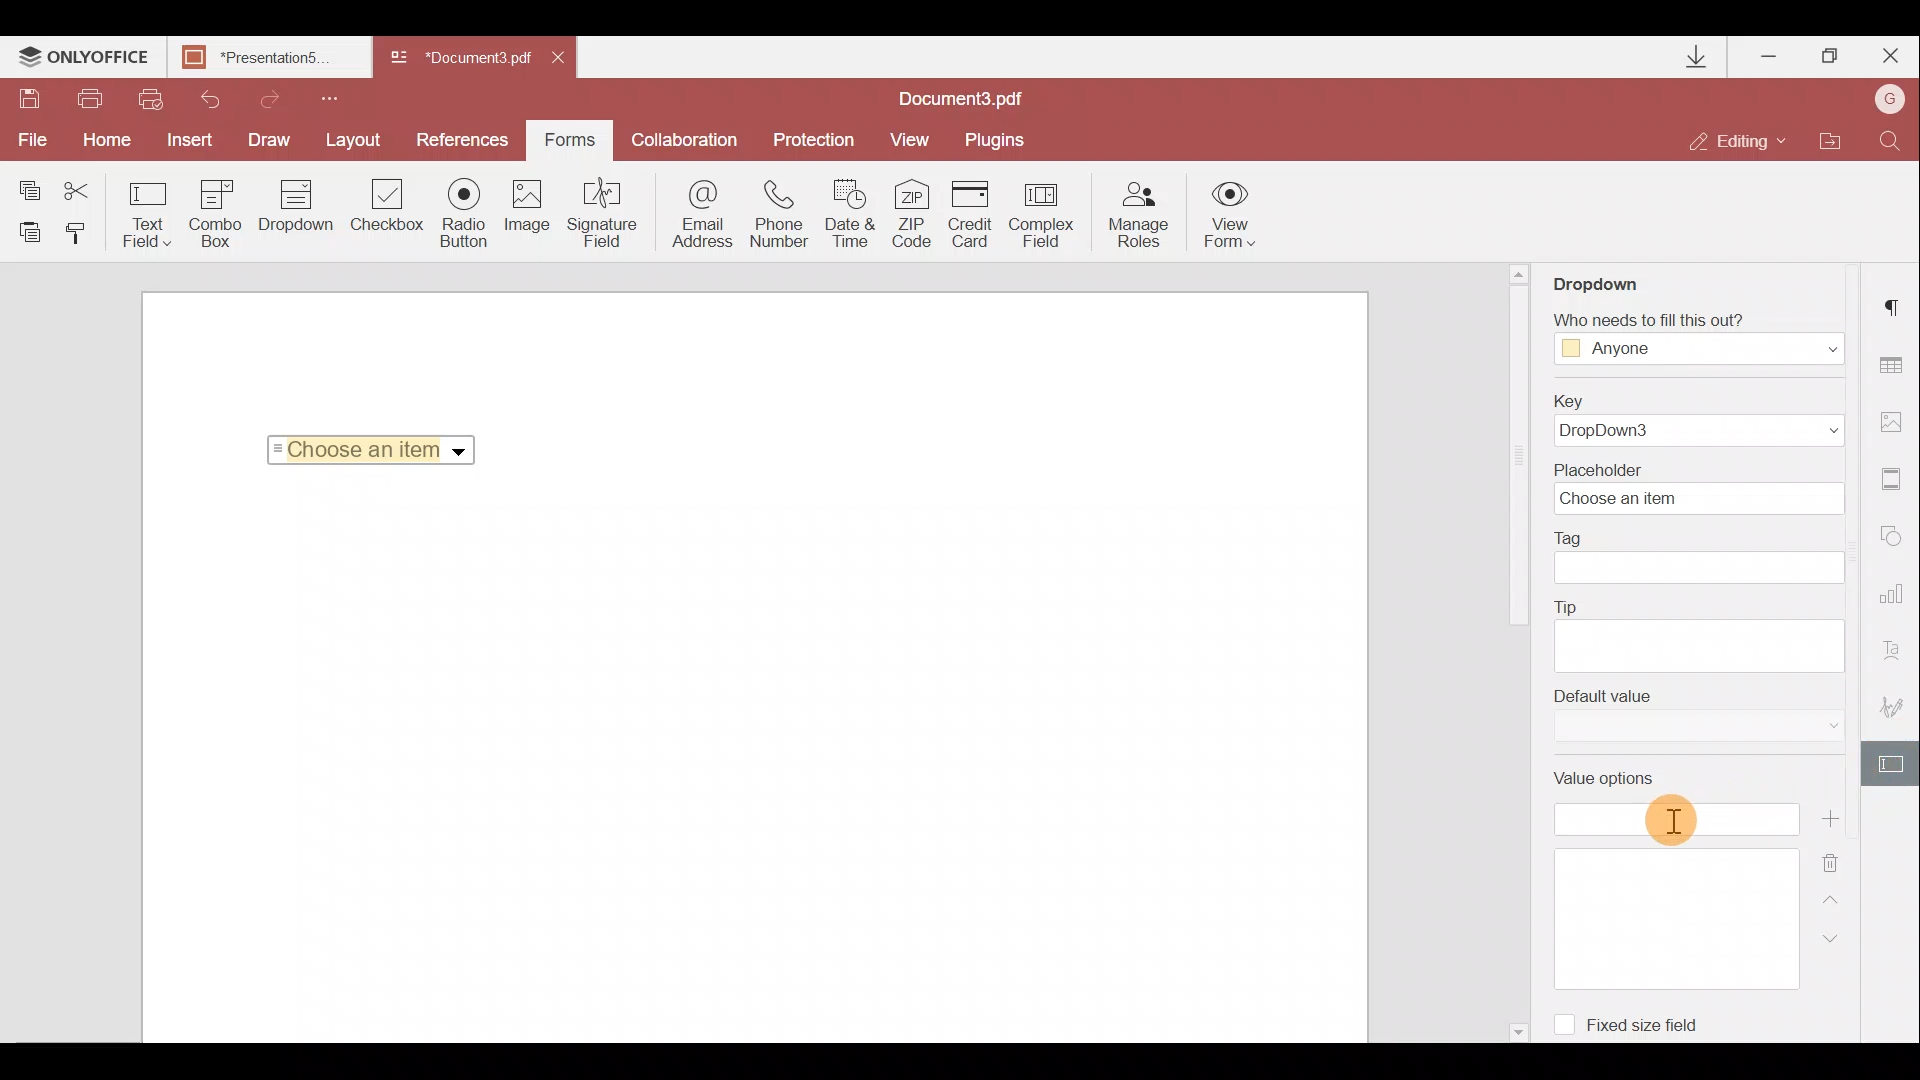 This screenshot has height=1080, width=1920. I want to click on Dropdown, so click(292, 217).